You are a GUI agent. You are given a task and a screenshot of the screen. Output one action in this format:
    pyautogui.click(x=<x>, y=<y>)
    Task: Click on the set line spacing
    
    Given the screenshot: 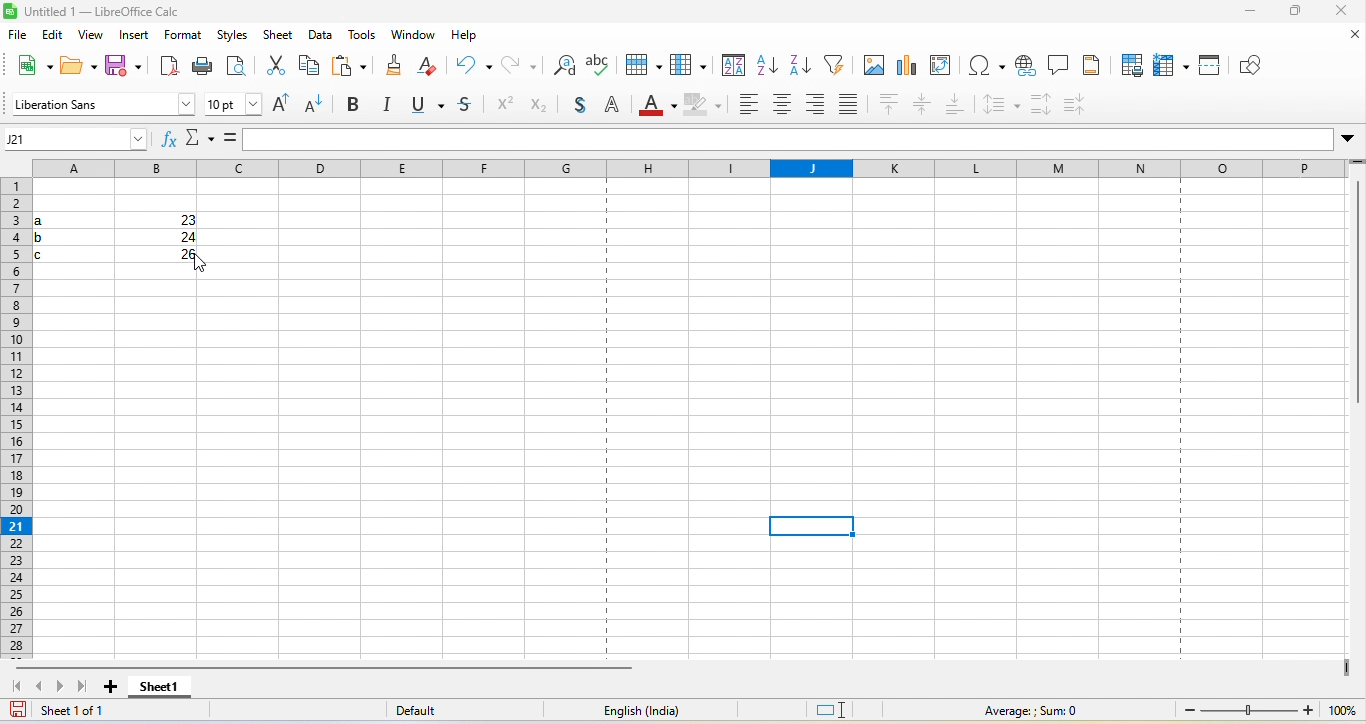 What is the action you would take?
    pyautogui.click(x=999, y=105)
    